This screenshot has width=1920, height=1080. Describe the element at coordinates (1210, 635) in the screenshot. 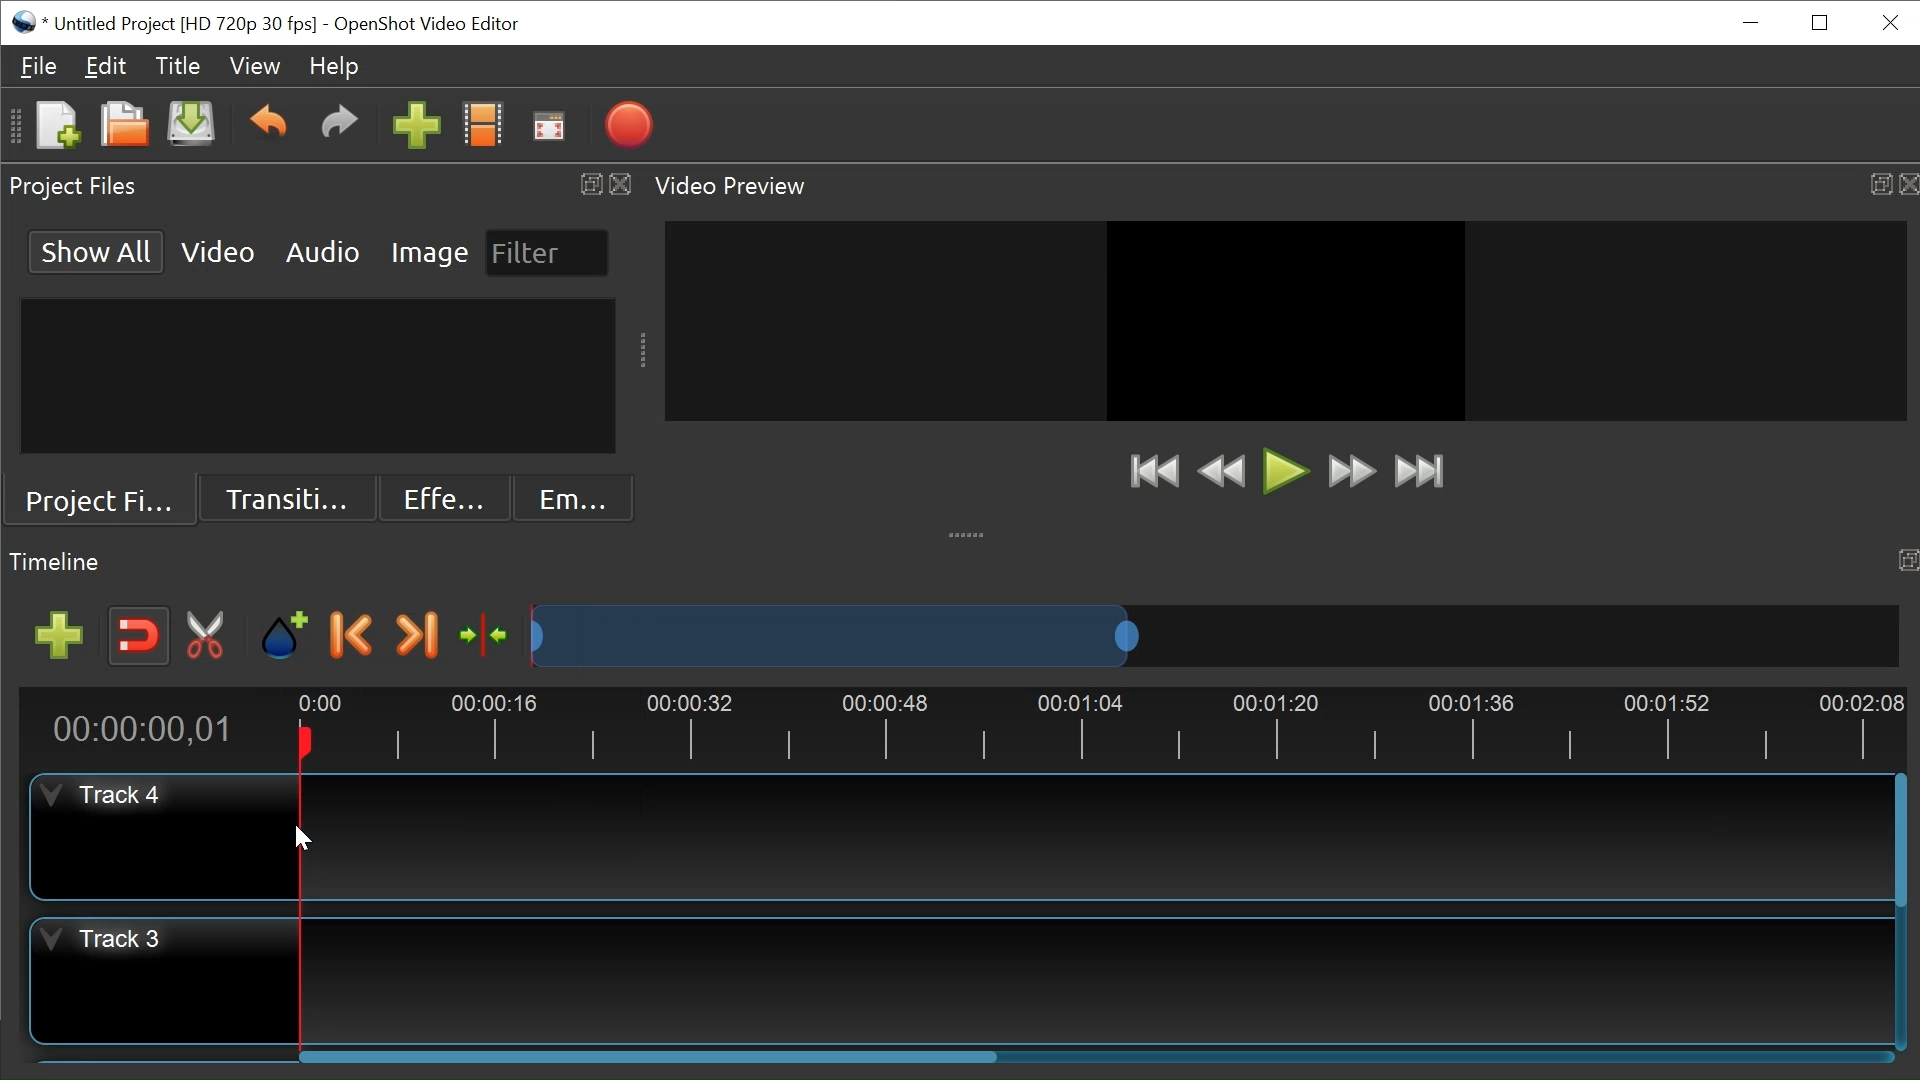

I see `Zoom Slider` at that location.